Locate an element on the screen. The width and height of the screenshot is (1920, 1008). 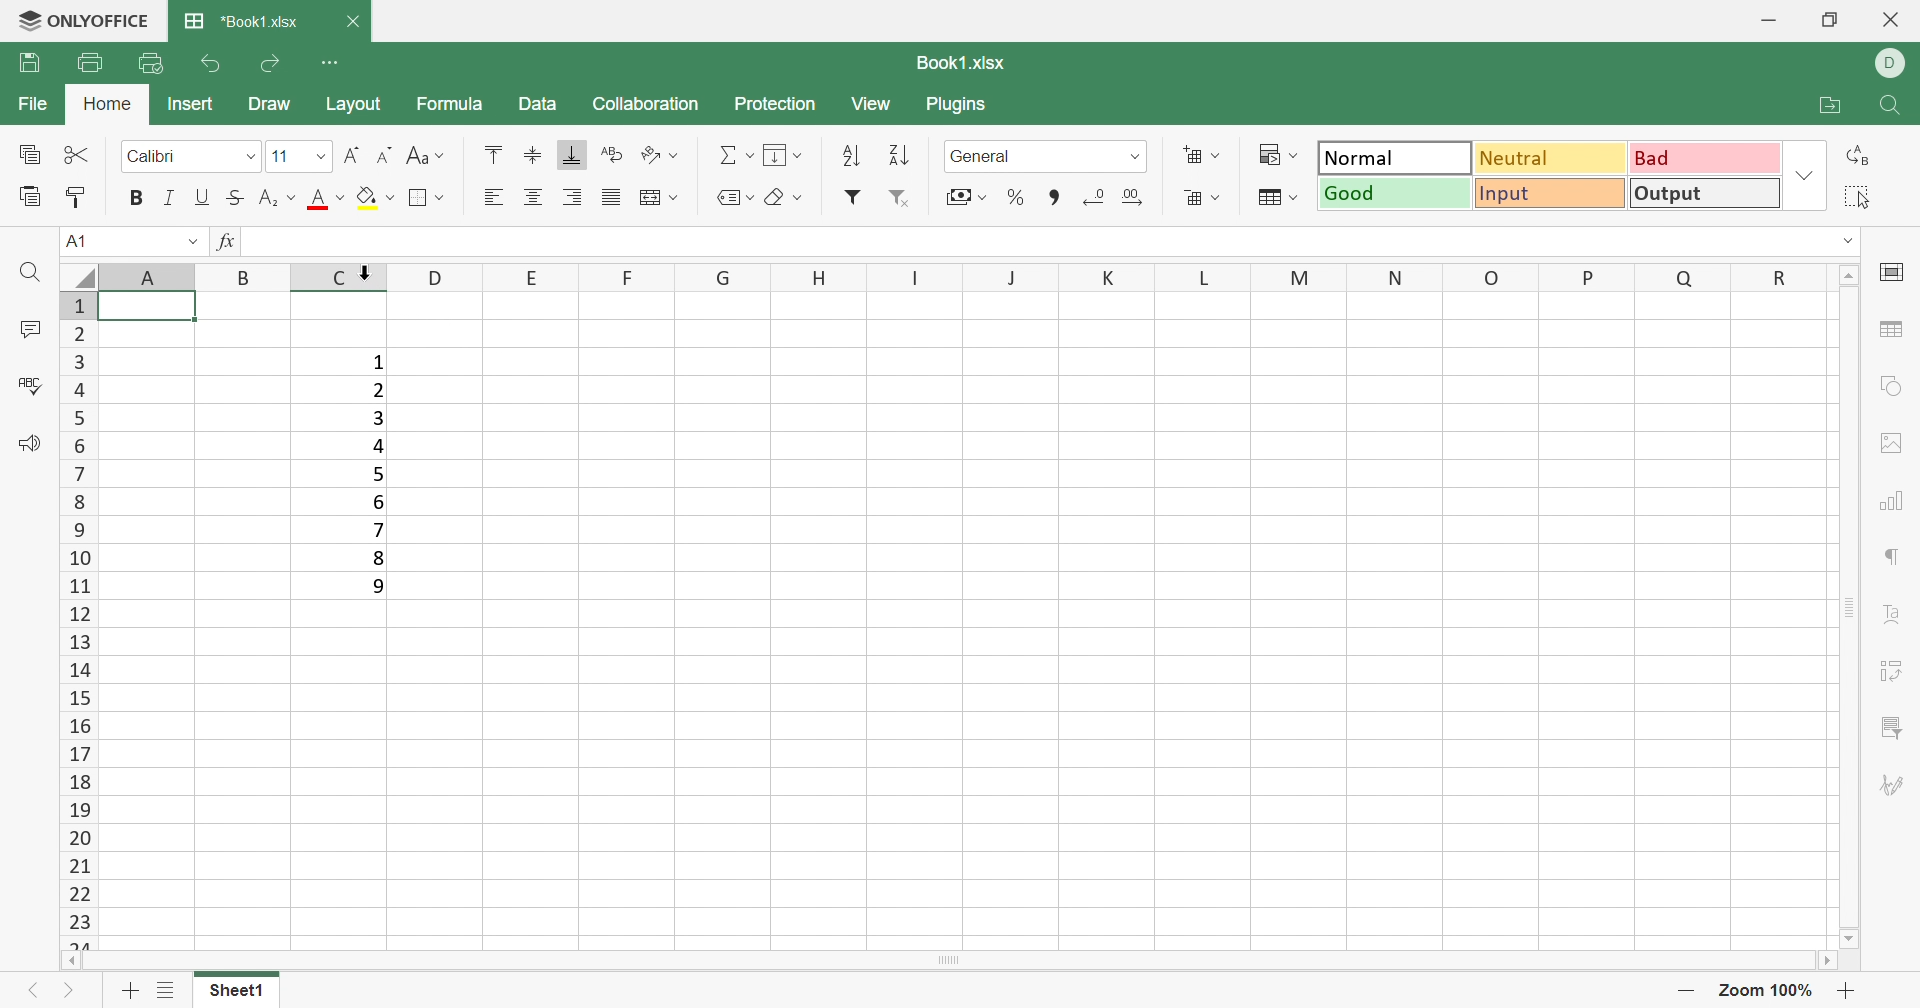
Save is located at coordinates (31, 66).